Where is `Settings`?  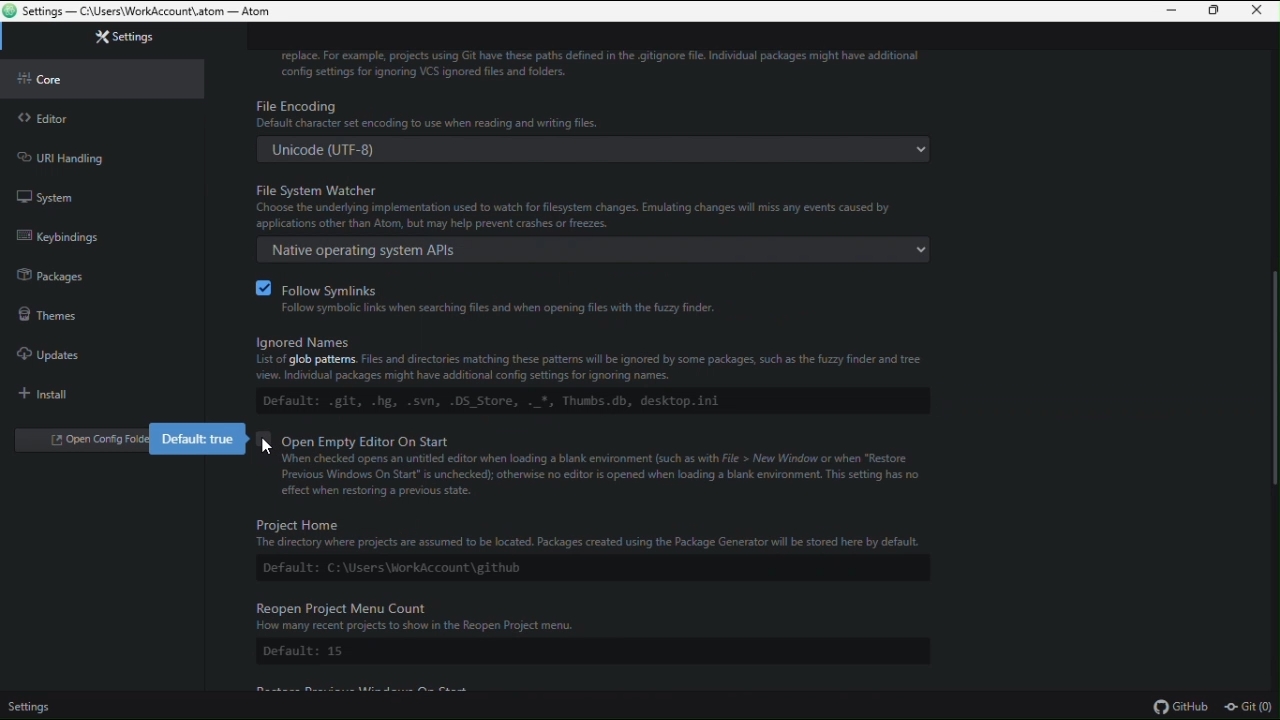 Settings is located at coordinates (107, 37).